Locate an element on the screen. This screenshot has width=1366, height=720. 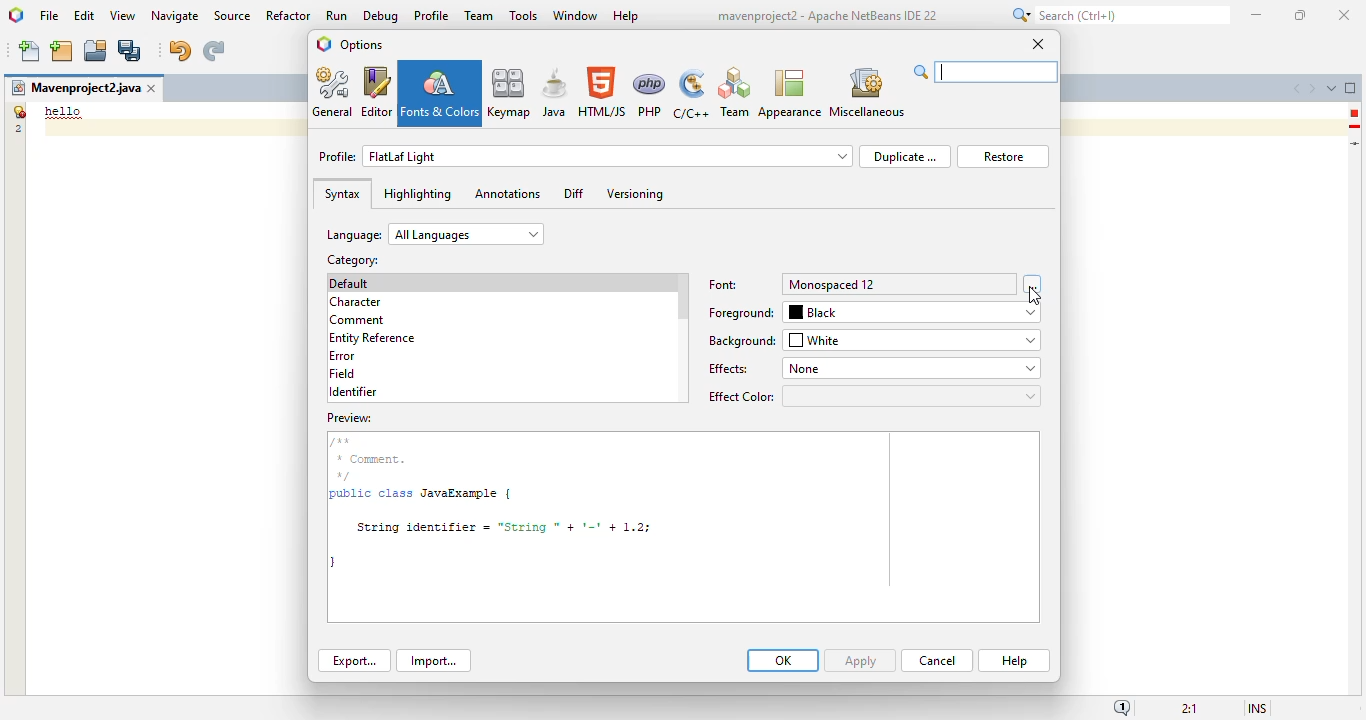
appearance is located at coordinates (790, 94).